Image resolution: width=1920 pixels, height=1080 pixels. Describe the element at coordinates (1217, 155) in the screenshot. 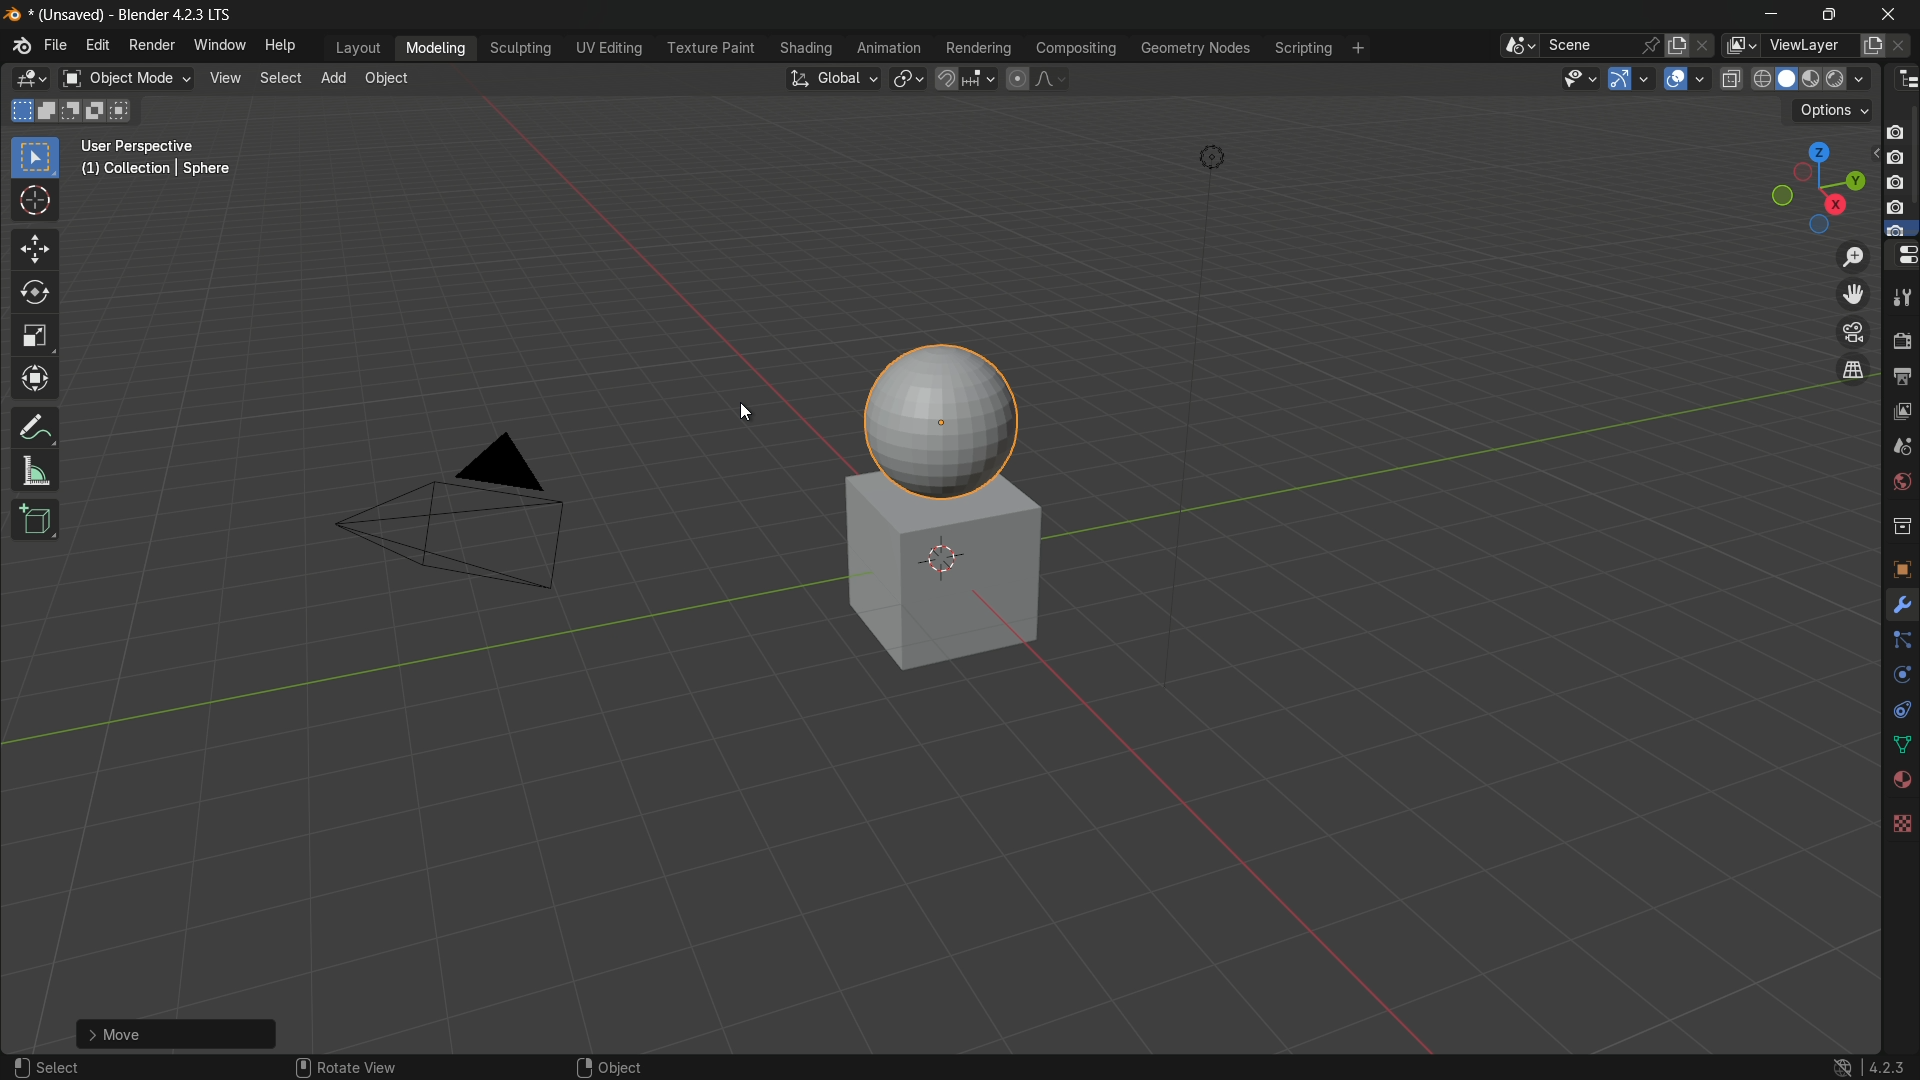

I see `light` at that location.